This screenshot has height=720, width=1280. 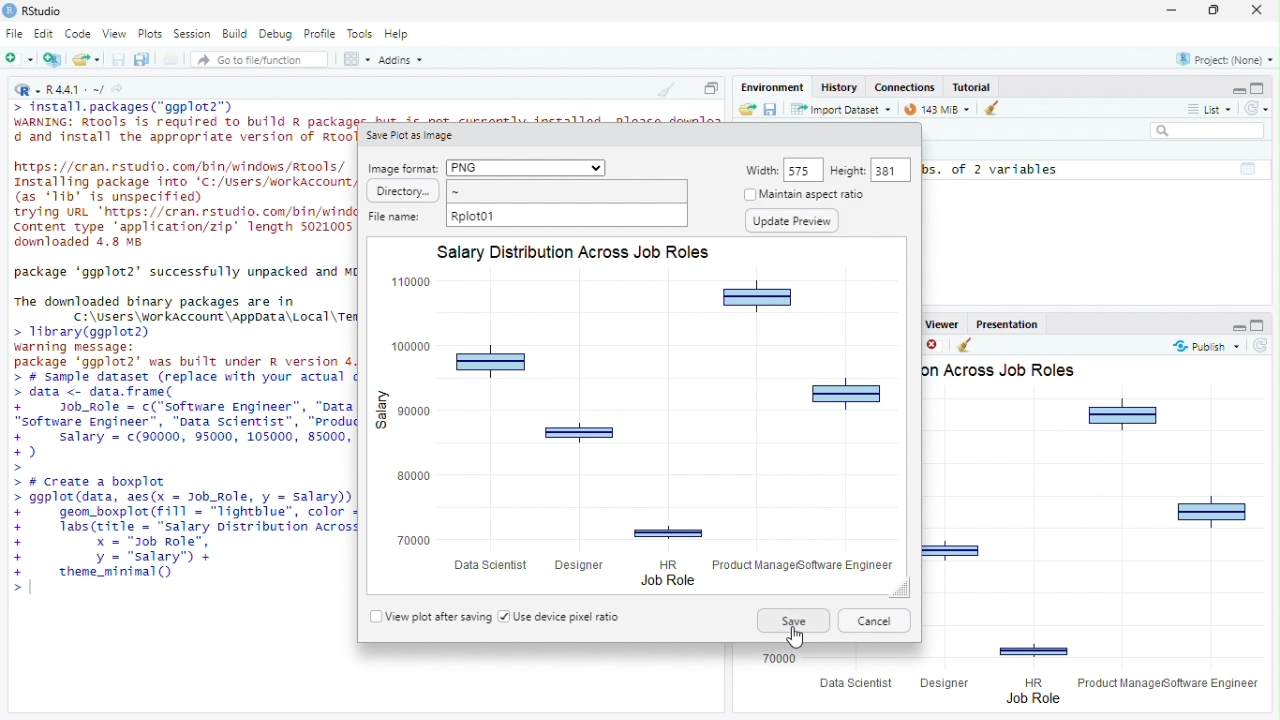 What do you see at coordinates (1221, 59) in the screenshot?
I see `project selector` at bounding box center [1221, 59].